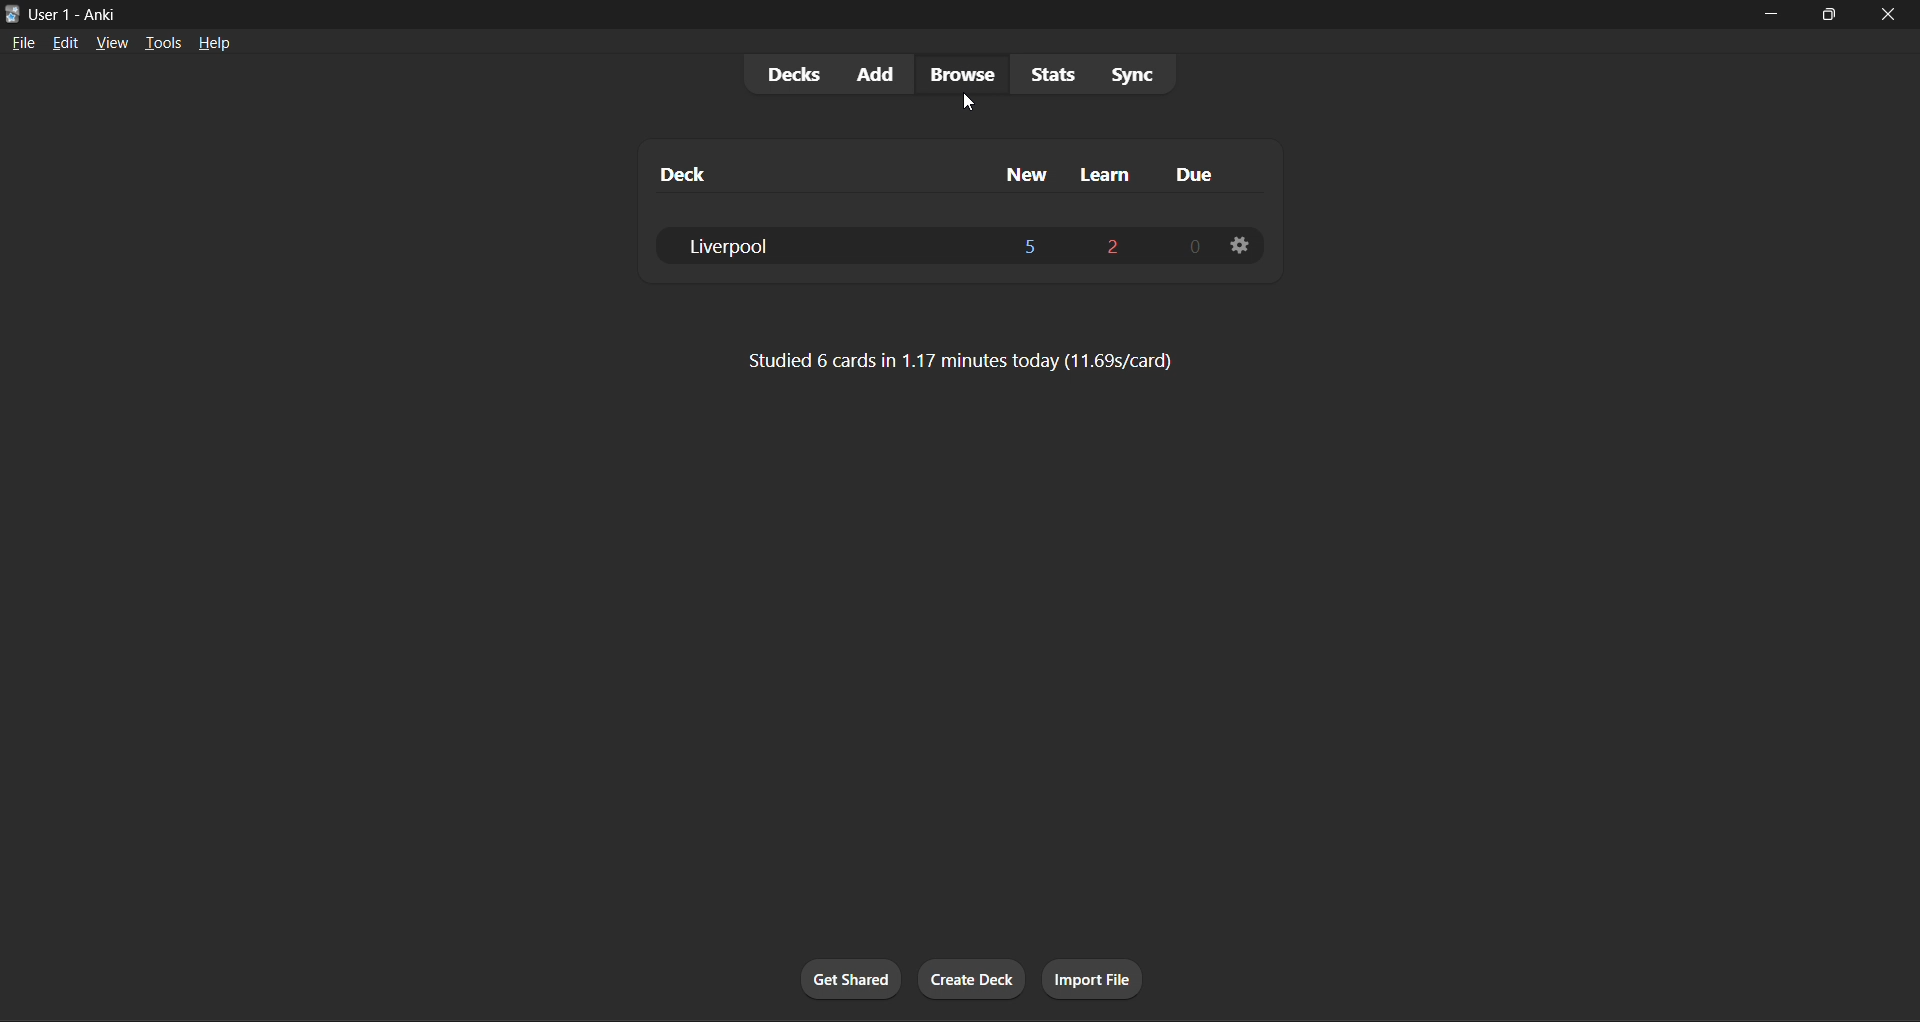 The image size is (1920, 1022). Describe the element at coordinates (973, 980) in the screenshot. I see `create deck` at that location.